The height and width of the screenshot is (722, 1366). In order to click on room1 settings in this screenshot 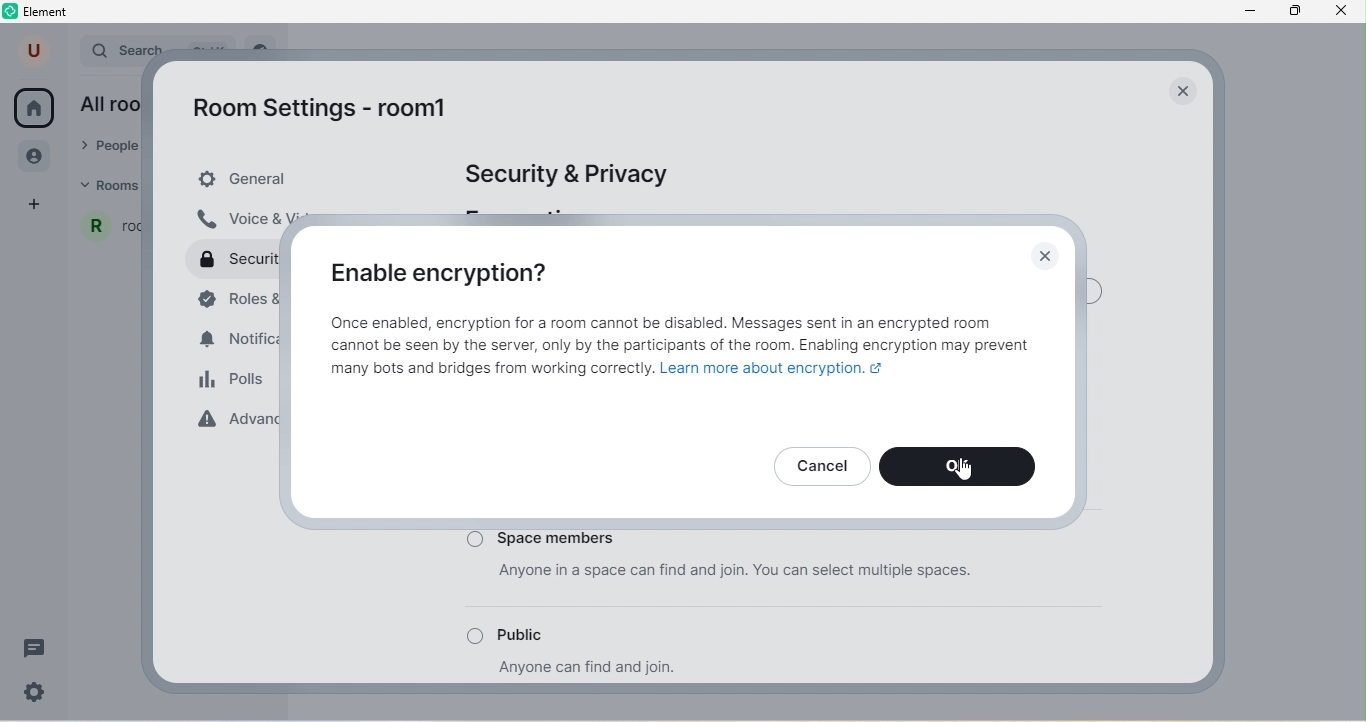, I will do `click(333, 112)`.